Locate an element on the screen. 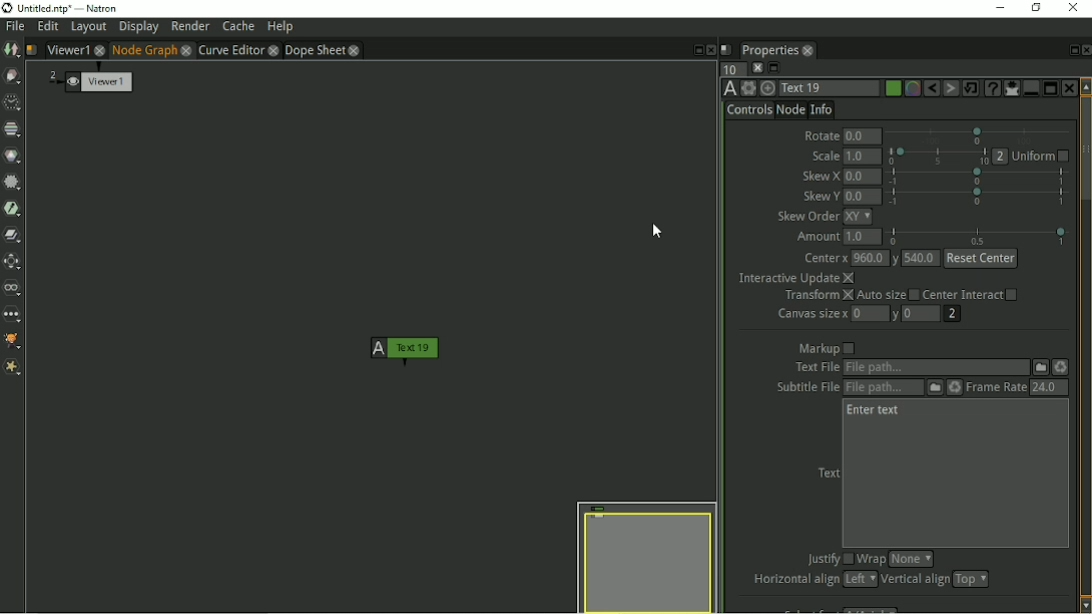 This screenshot has height=614, width=1092. Node Graph is located at coordinates (144, 50).